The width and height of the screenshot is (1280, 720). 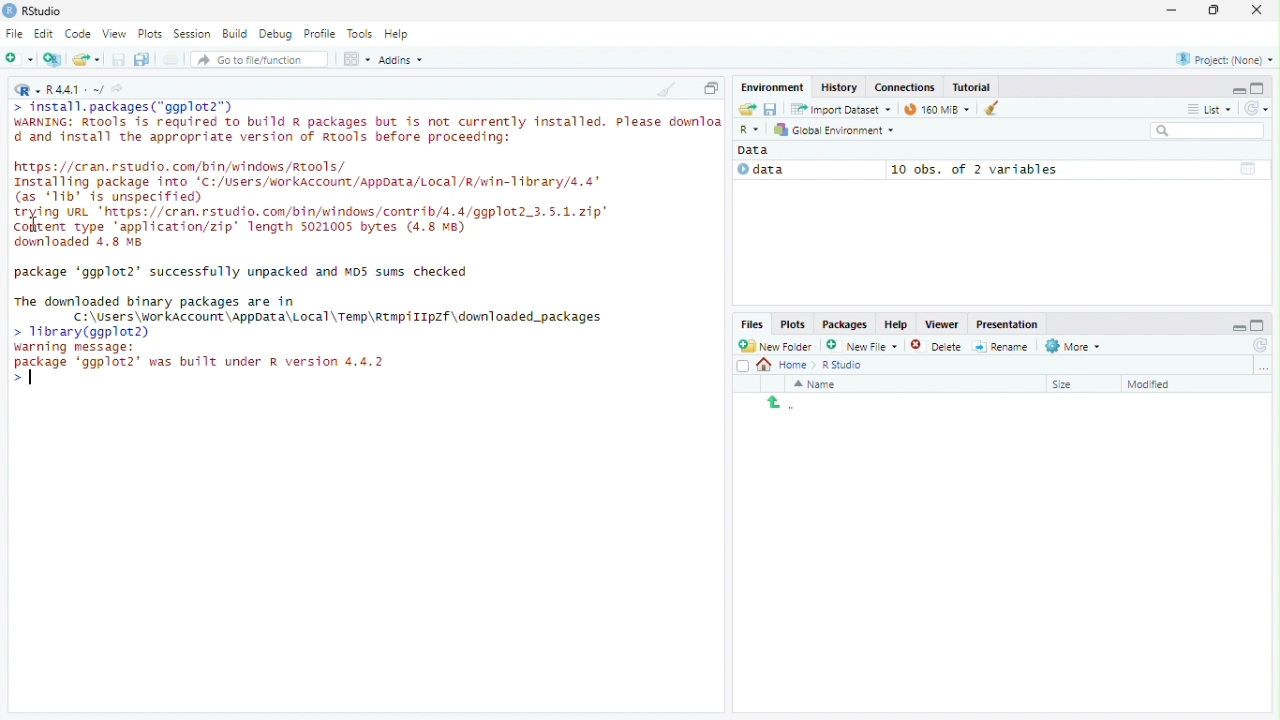 I want to click on minimize, so click(x=1237, y=323).